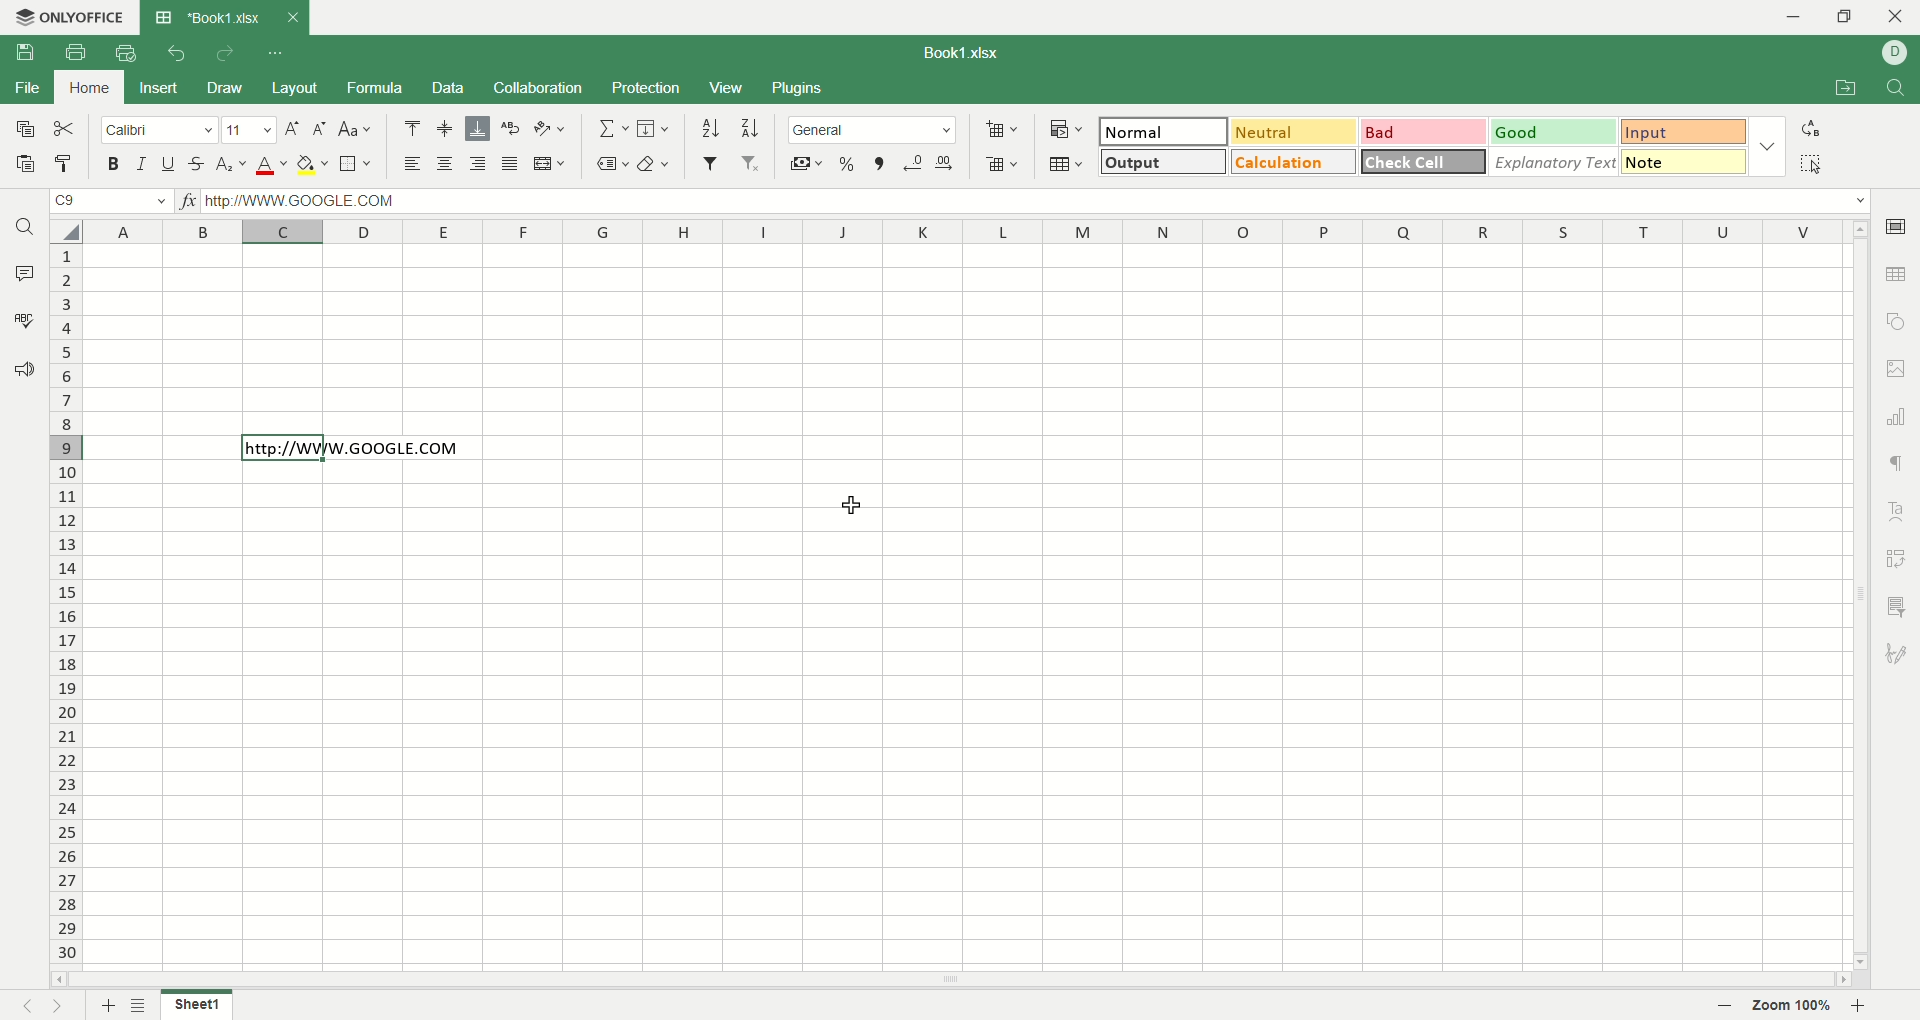  I want to click on column name, so click(970, 231).